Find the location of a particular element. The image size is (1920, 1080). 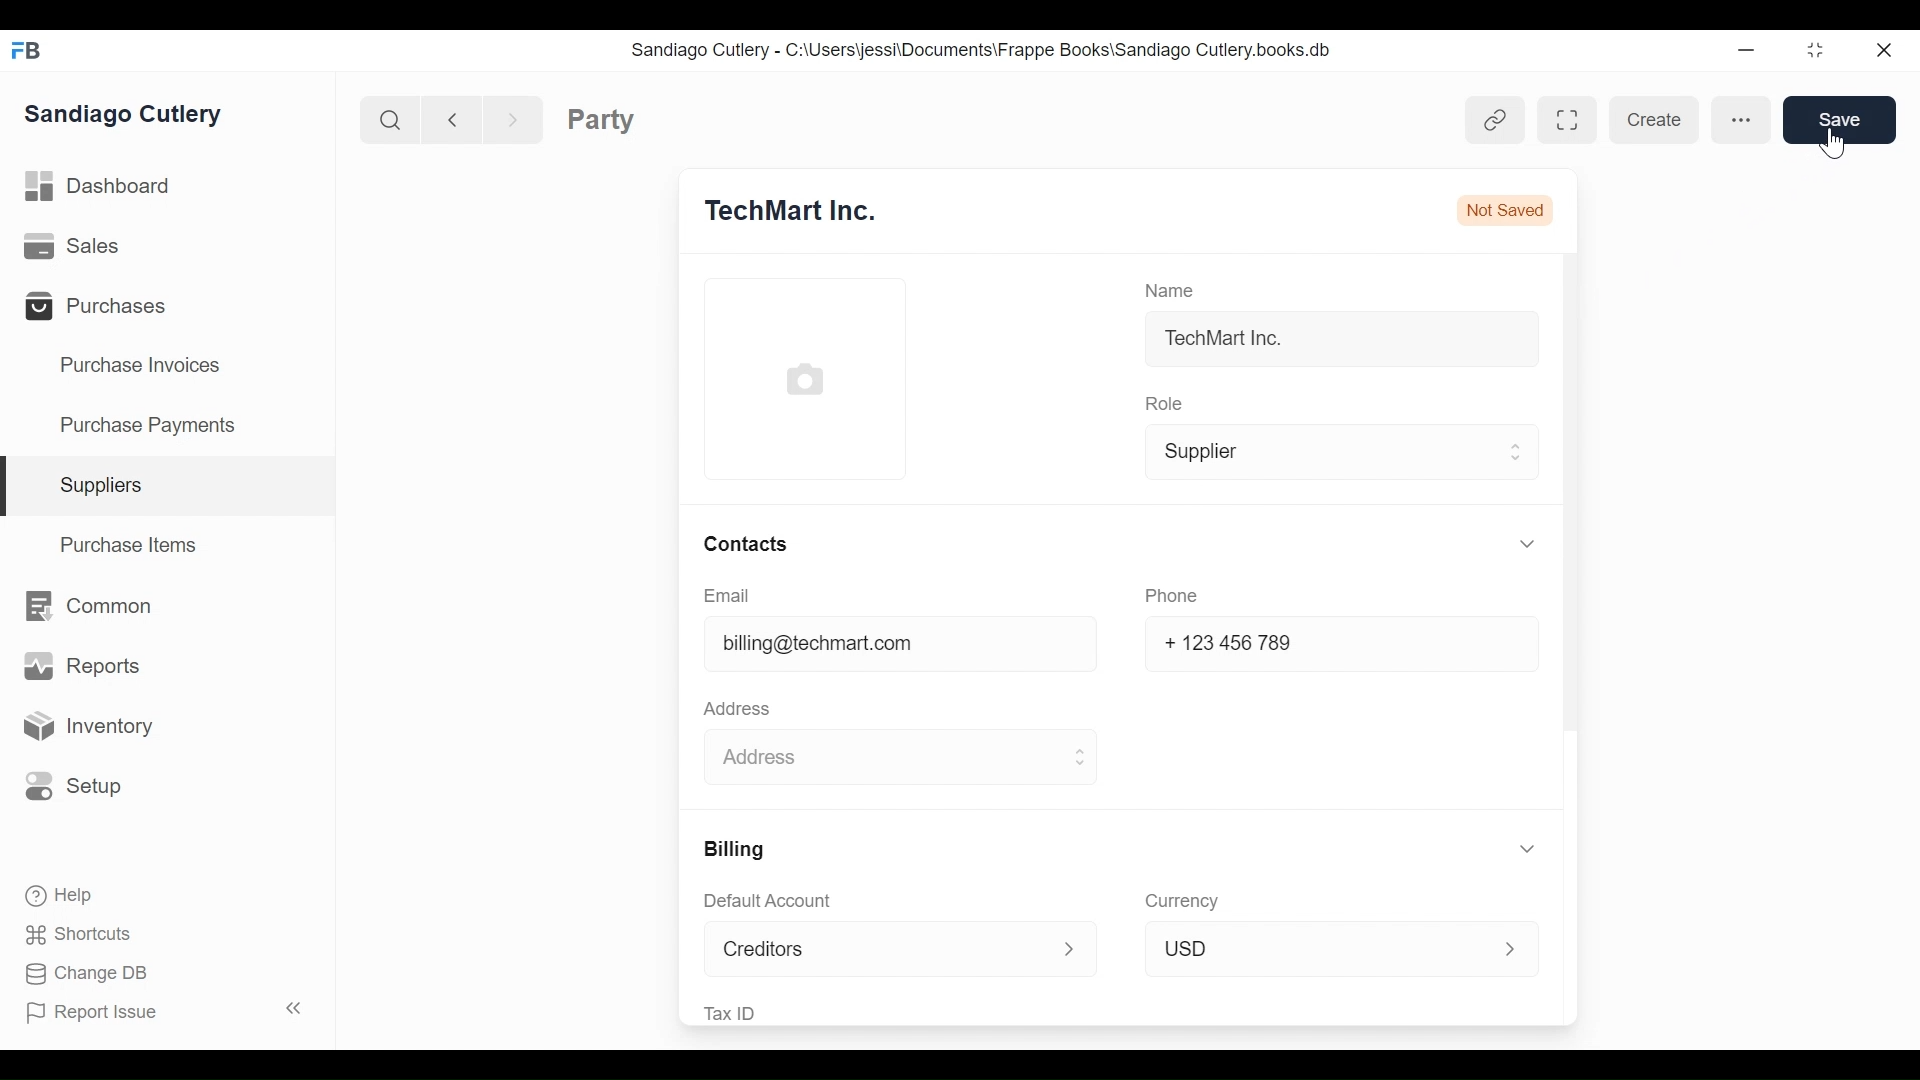

more is located at coordinates (1742, 120).